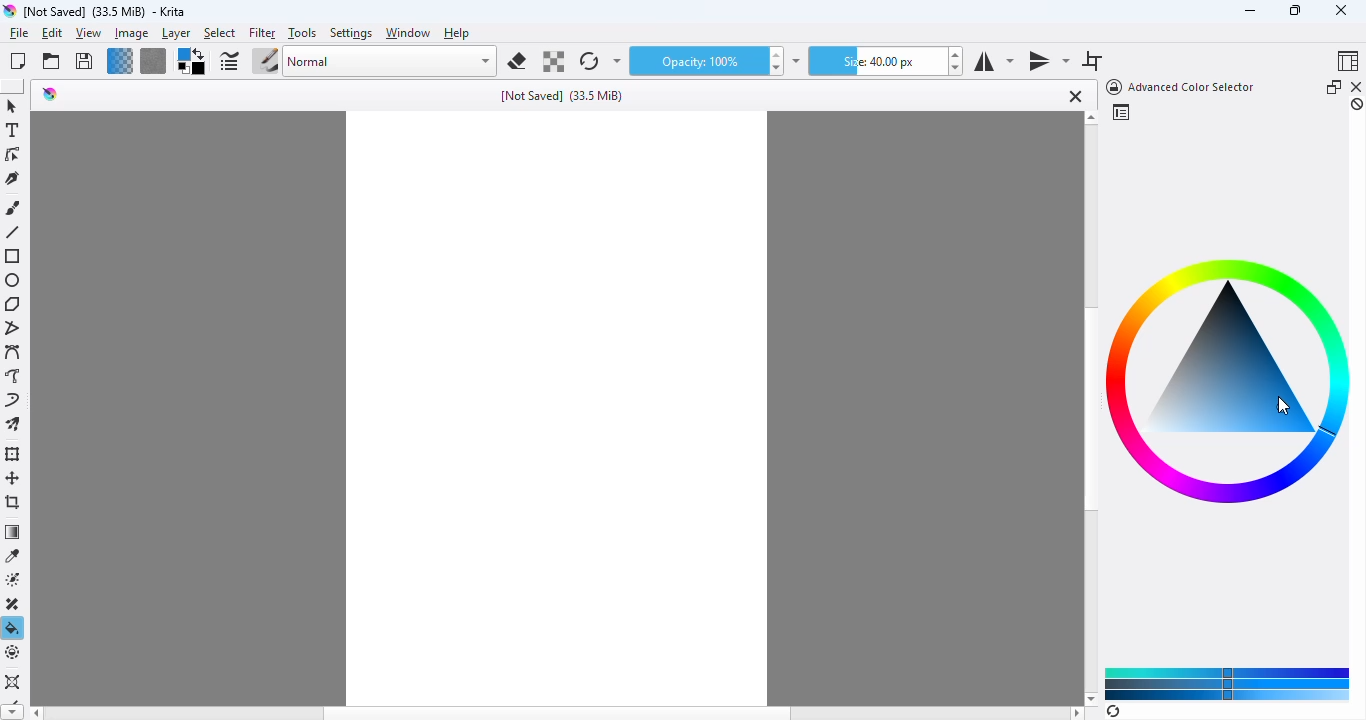 The width and height of the screenshot is (1366, 720). Describe the element at coordinates (132, 34) in the screenshot. I see `image` at that location.